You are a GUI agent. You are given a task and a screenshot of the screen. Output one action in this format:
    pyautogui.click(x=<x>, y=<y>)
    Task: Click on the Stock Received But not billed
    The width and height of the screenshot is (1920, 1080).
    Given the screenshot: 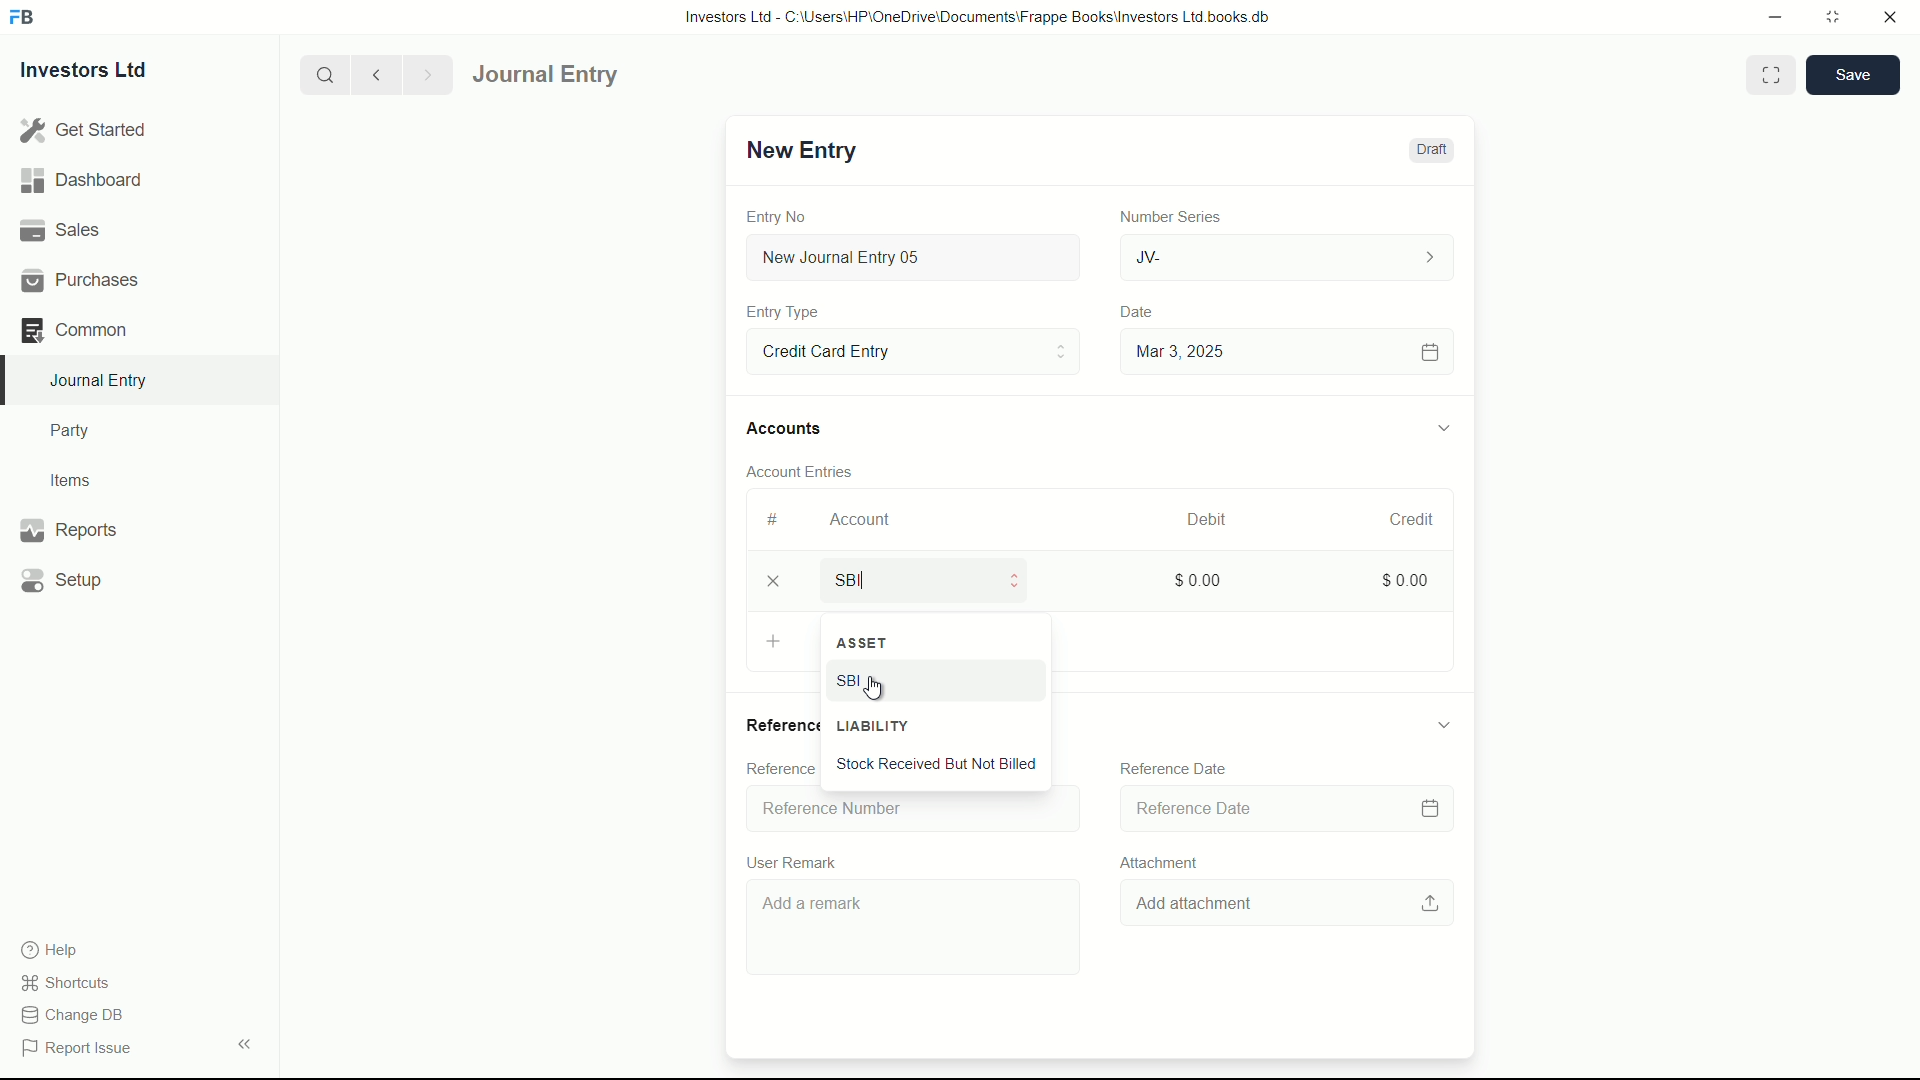 What is the action you would take?
    pyautogui.click(x=942, y=766)
    